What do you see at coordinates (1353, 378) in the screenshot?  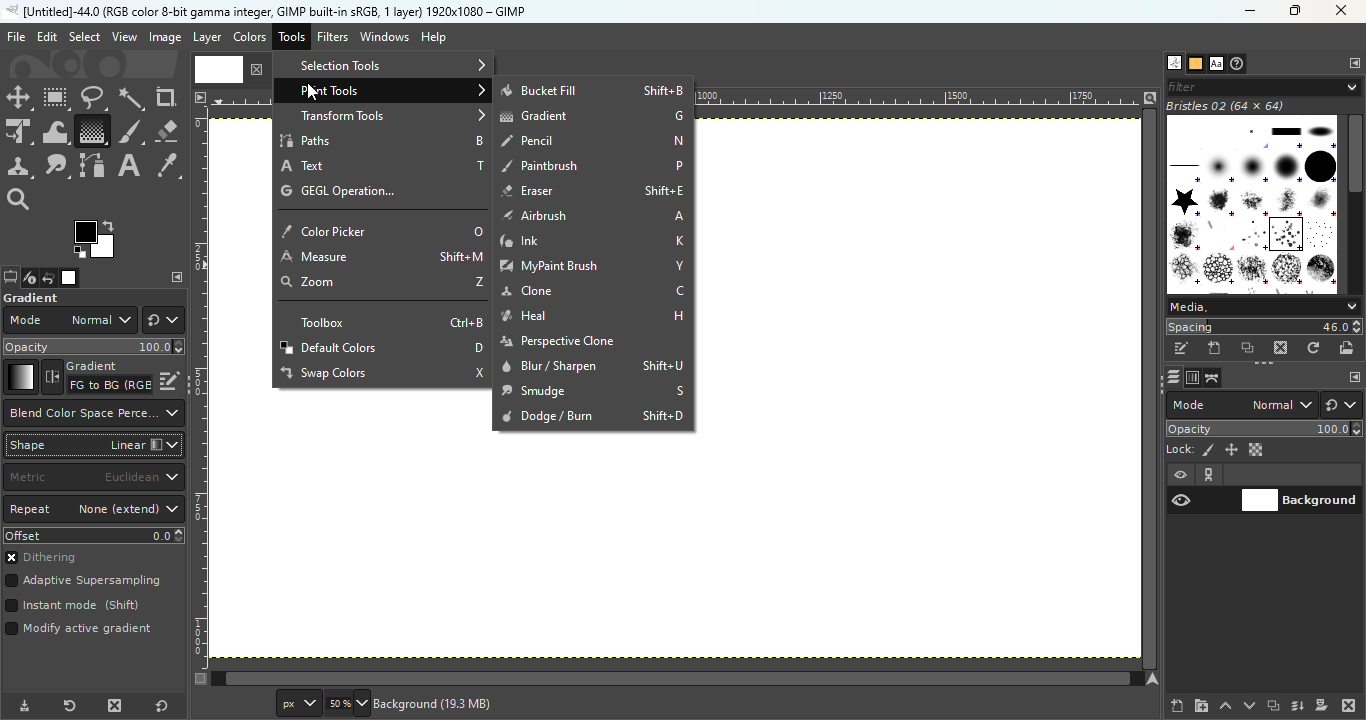 I see `Configure this tab` at bounding box center [1353, 378].